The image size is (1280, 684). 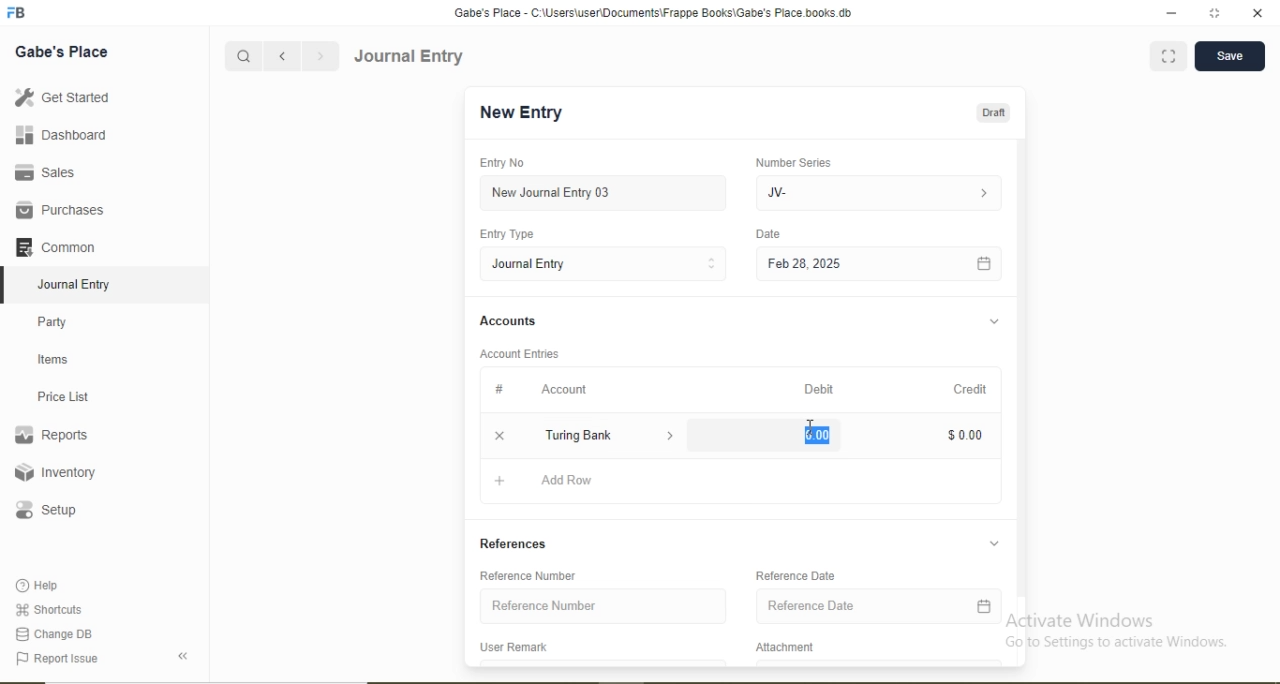 I want to click on References, so click(x=513, y=543).